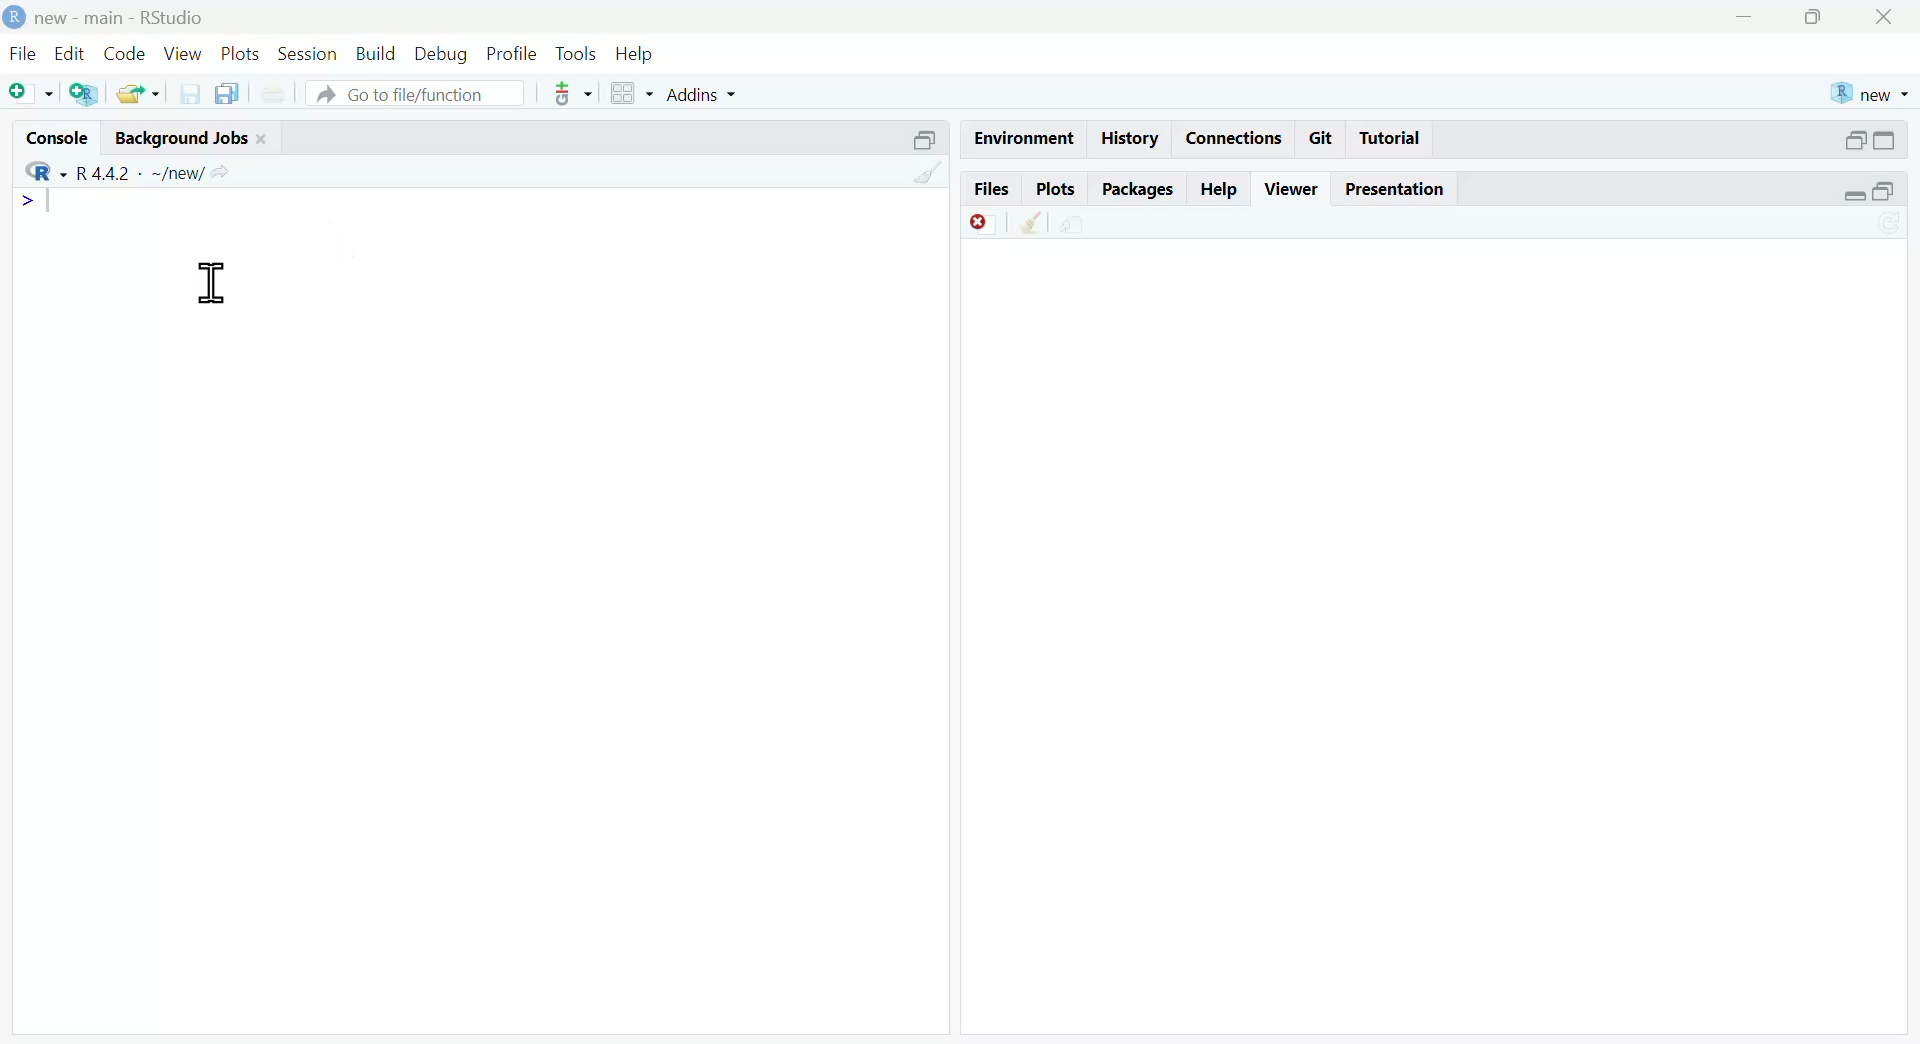 This screenshot has width=1920, height=1044. Describe the element at coordinates (1853, 195) in the screenshot. I see `minimise` at that location.